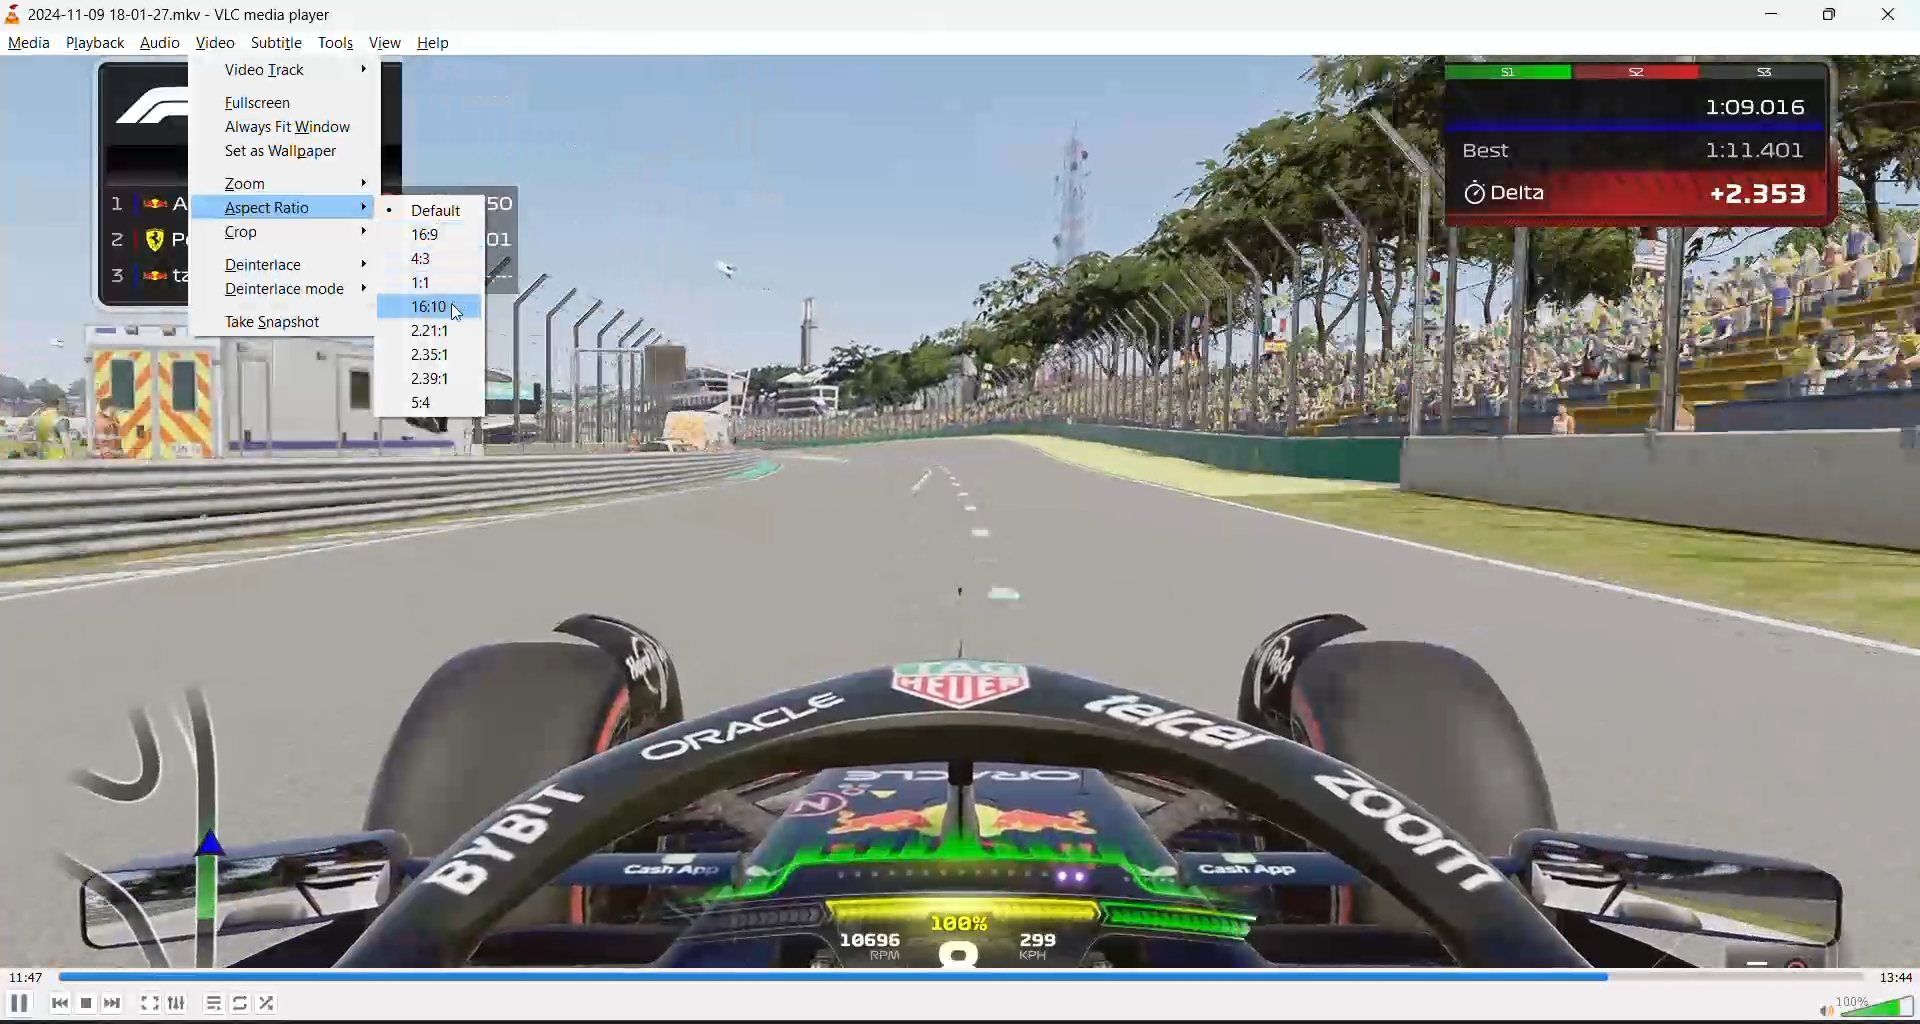  I want to click on default, so click(436, 213).